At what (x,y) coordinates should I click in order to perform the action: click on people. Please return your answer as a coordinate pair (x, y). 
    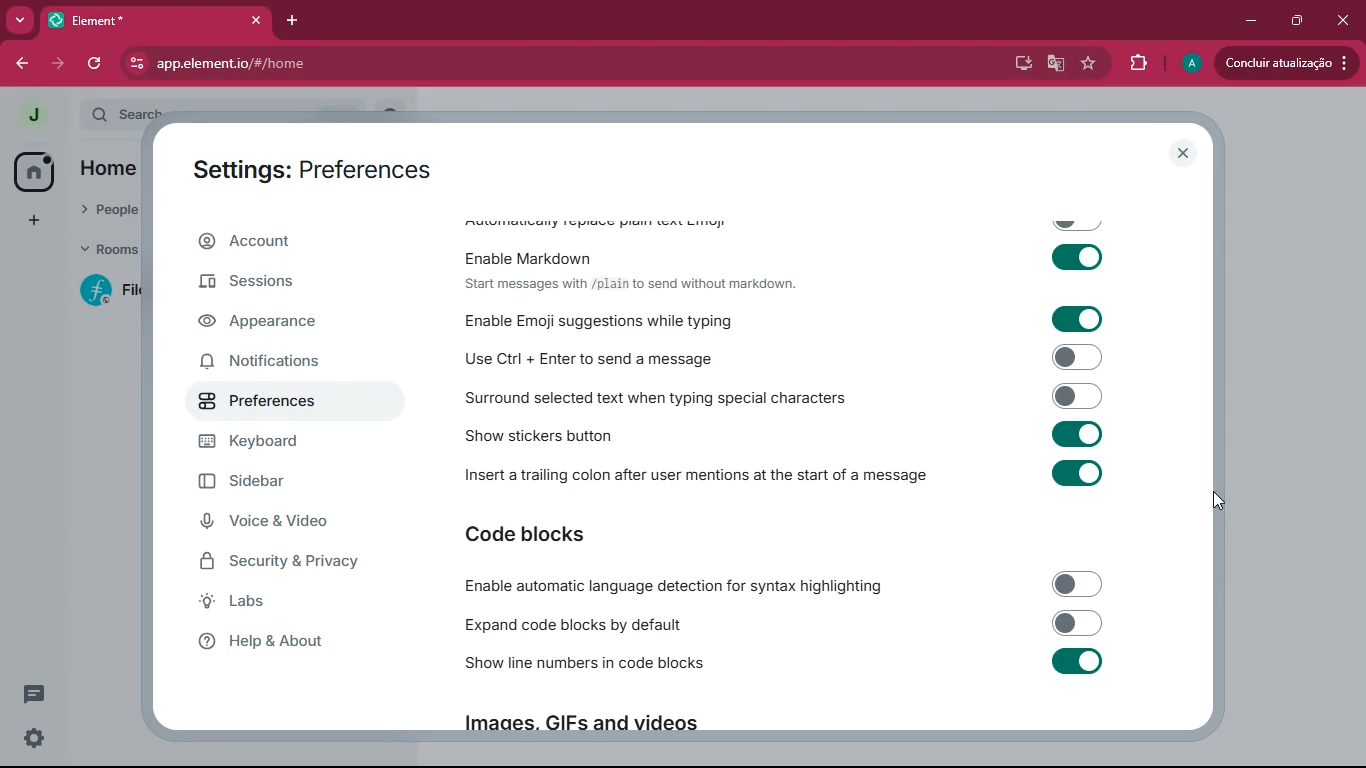
    Looking at the image, I should click on (110, 207).